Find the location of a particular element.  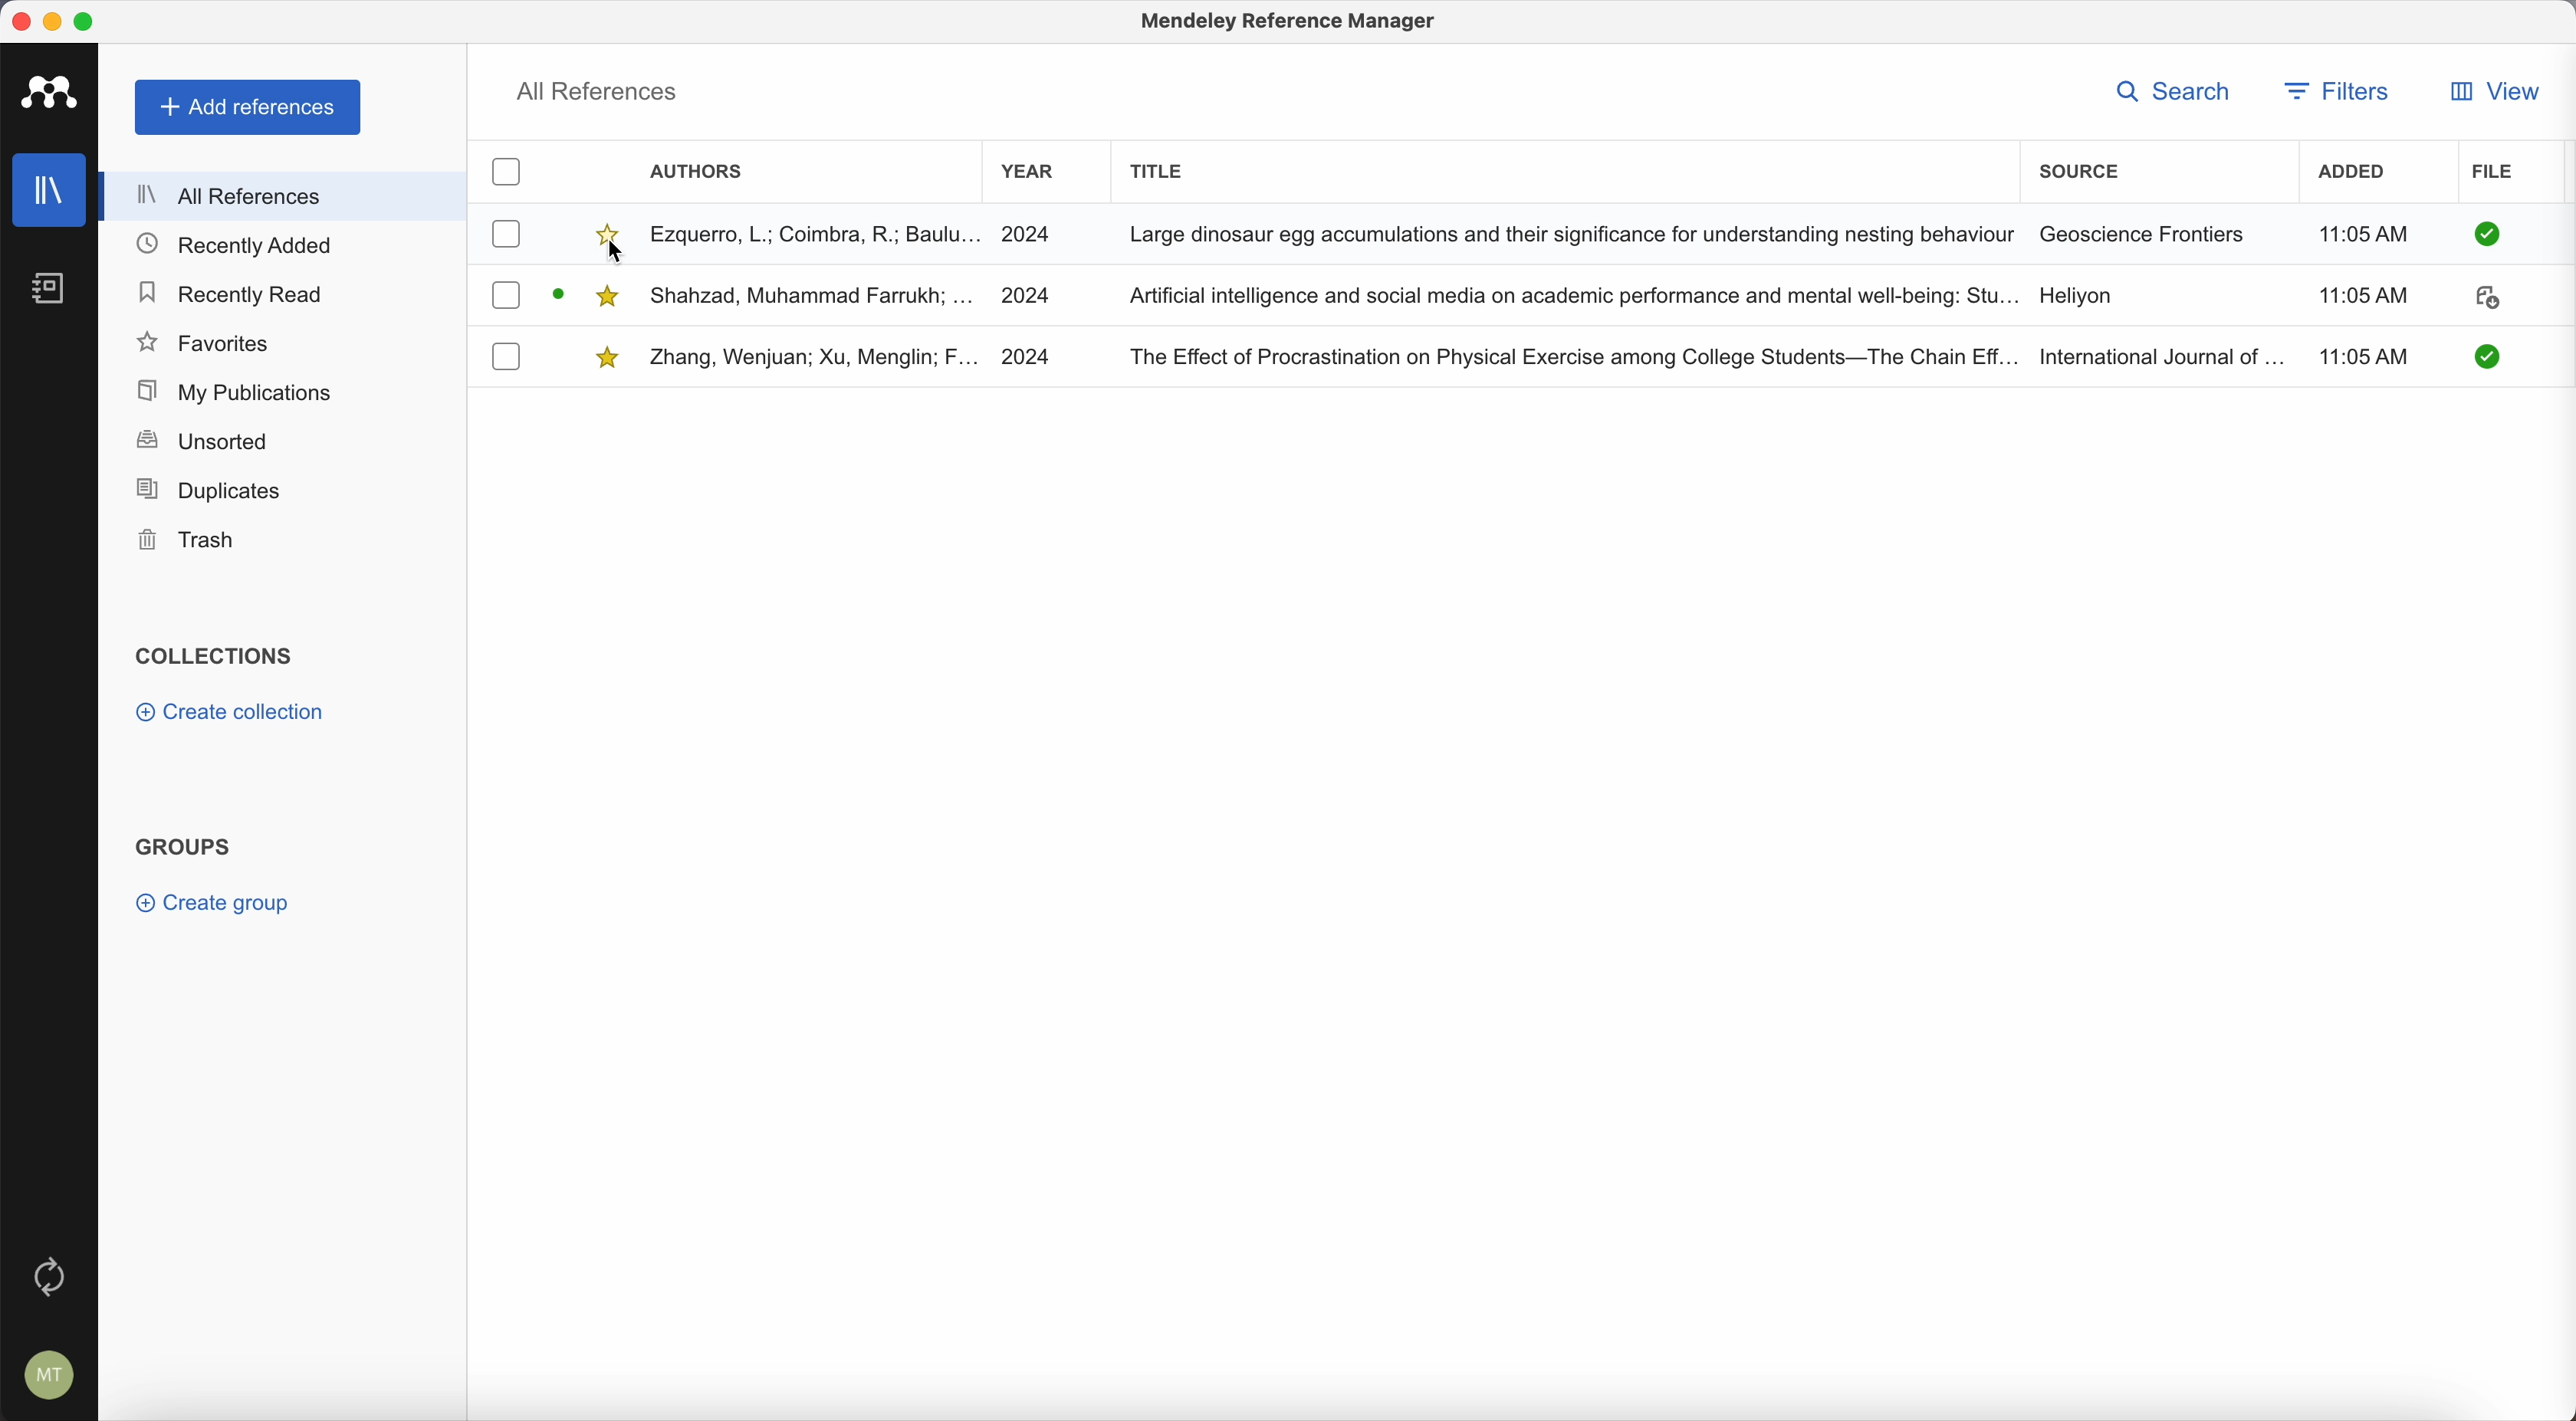

groups is located at coordinates (184, 844).